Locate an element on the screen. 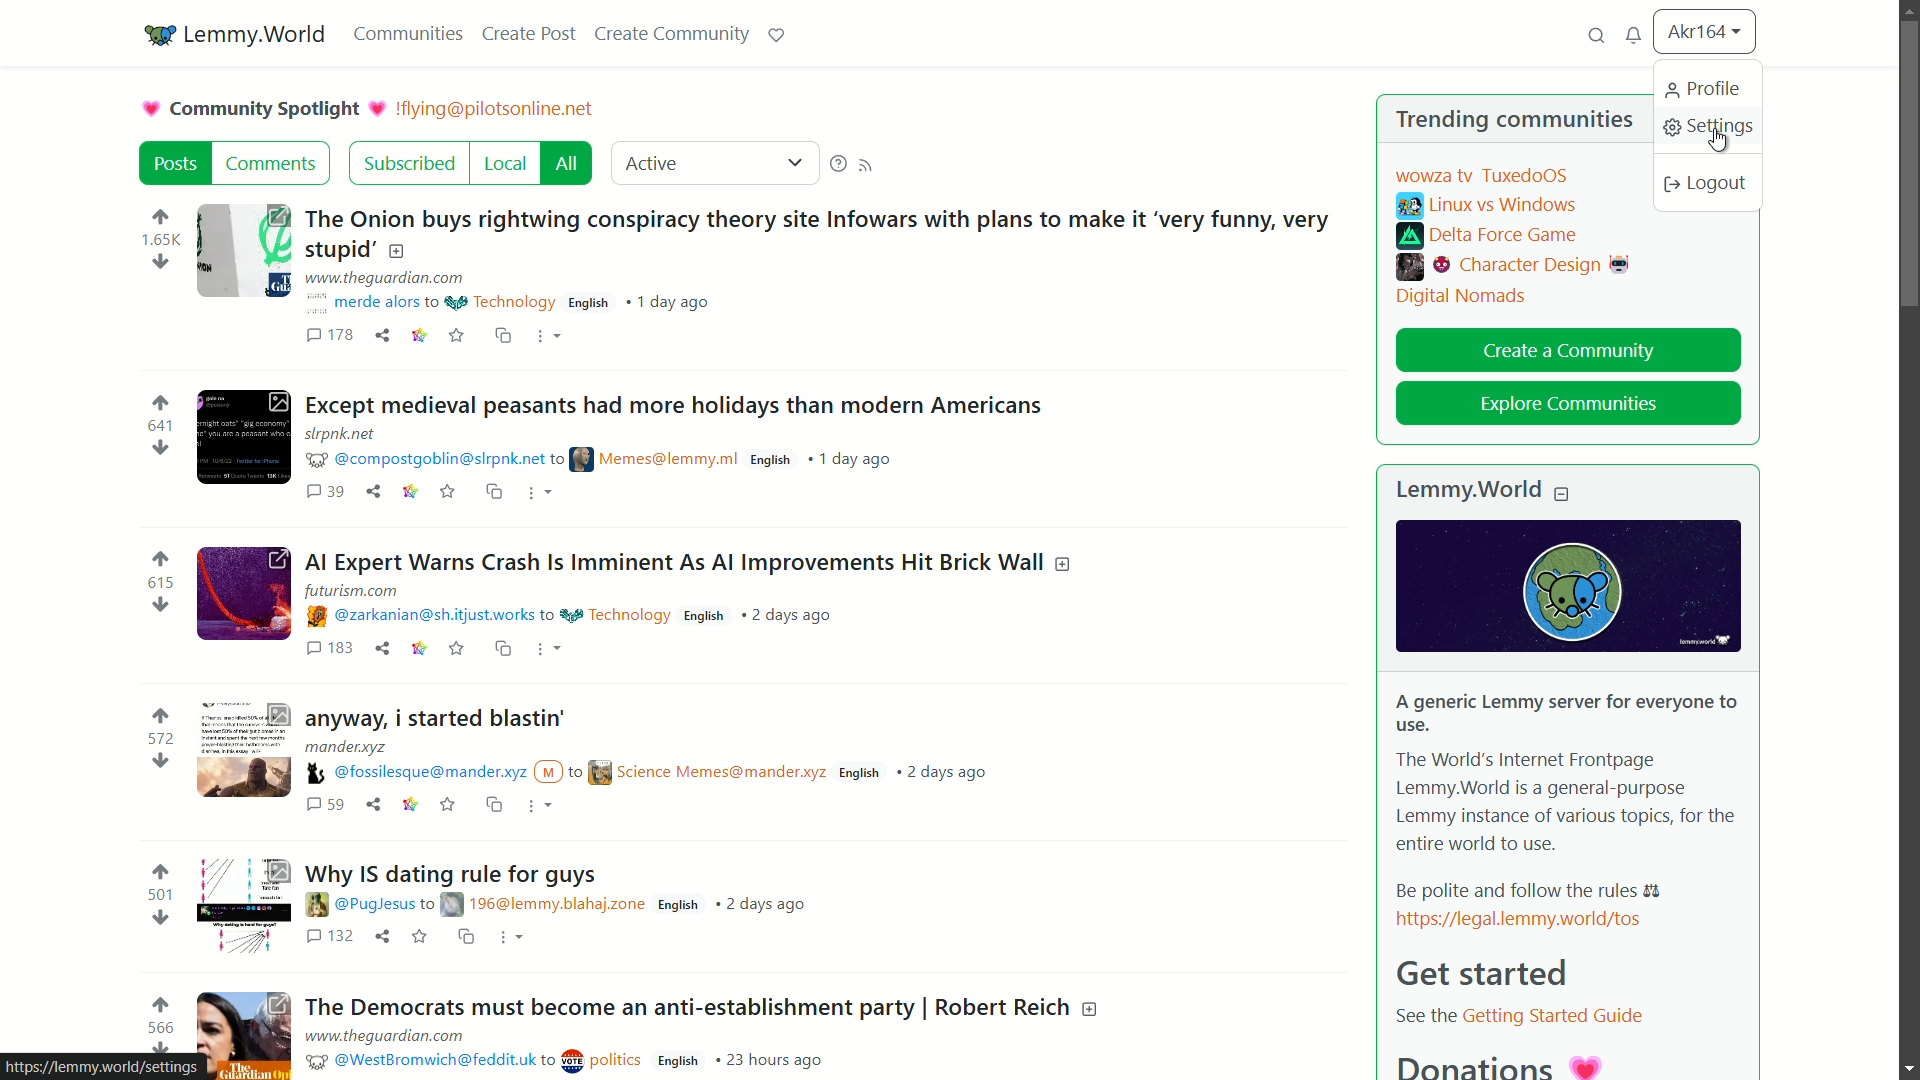 This screenshot has height=1080, width=1920. more is located at coordinates (536, 489).